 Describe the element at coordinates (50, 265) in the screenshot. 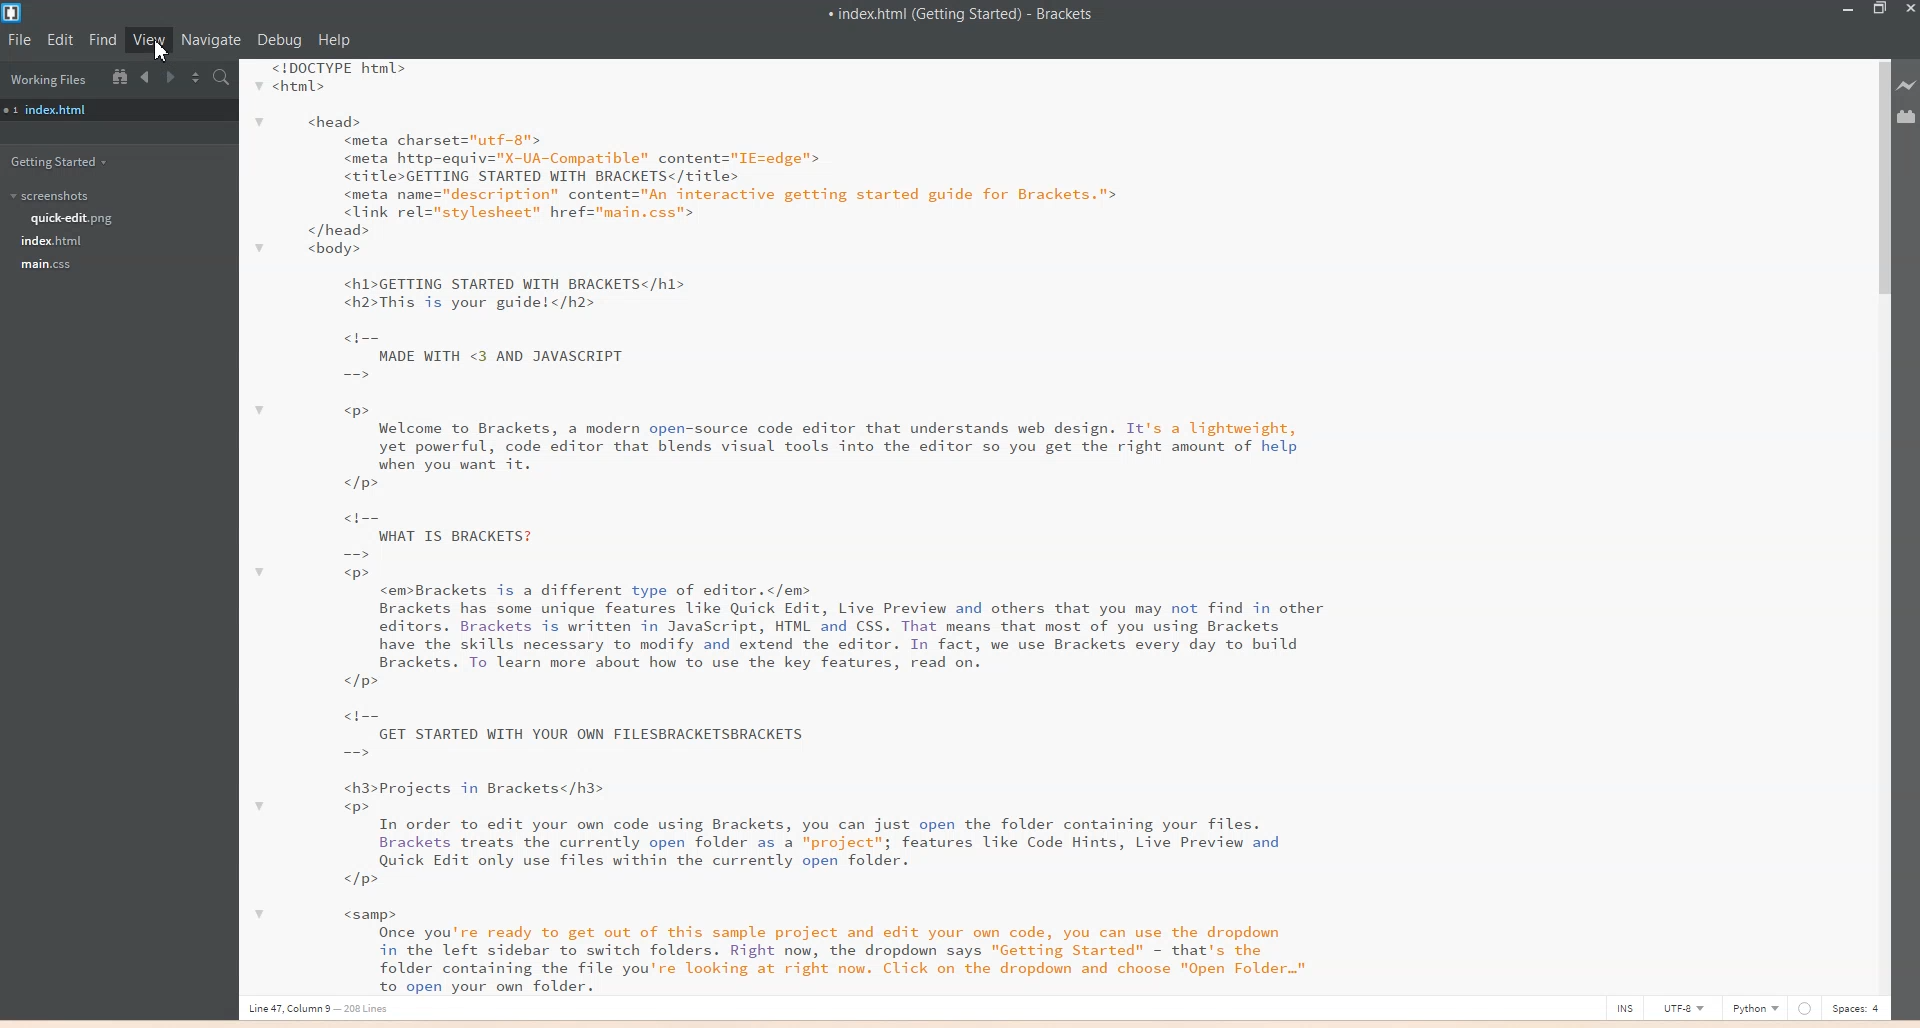

I see `main.css` at that location.